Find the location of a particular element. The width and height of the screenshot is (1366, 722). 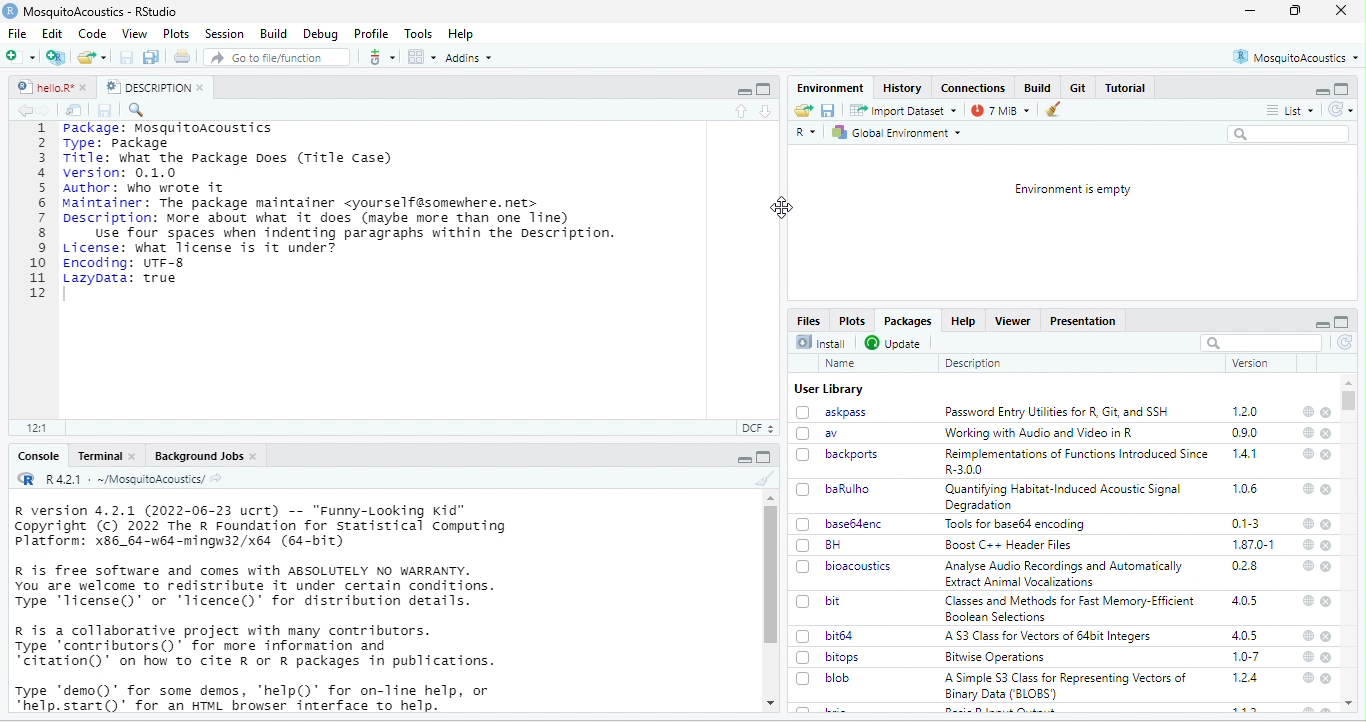

Install is located at coordinates (821, 342).